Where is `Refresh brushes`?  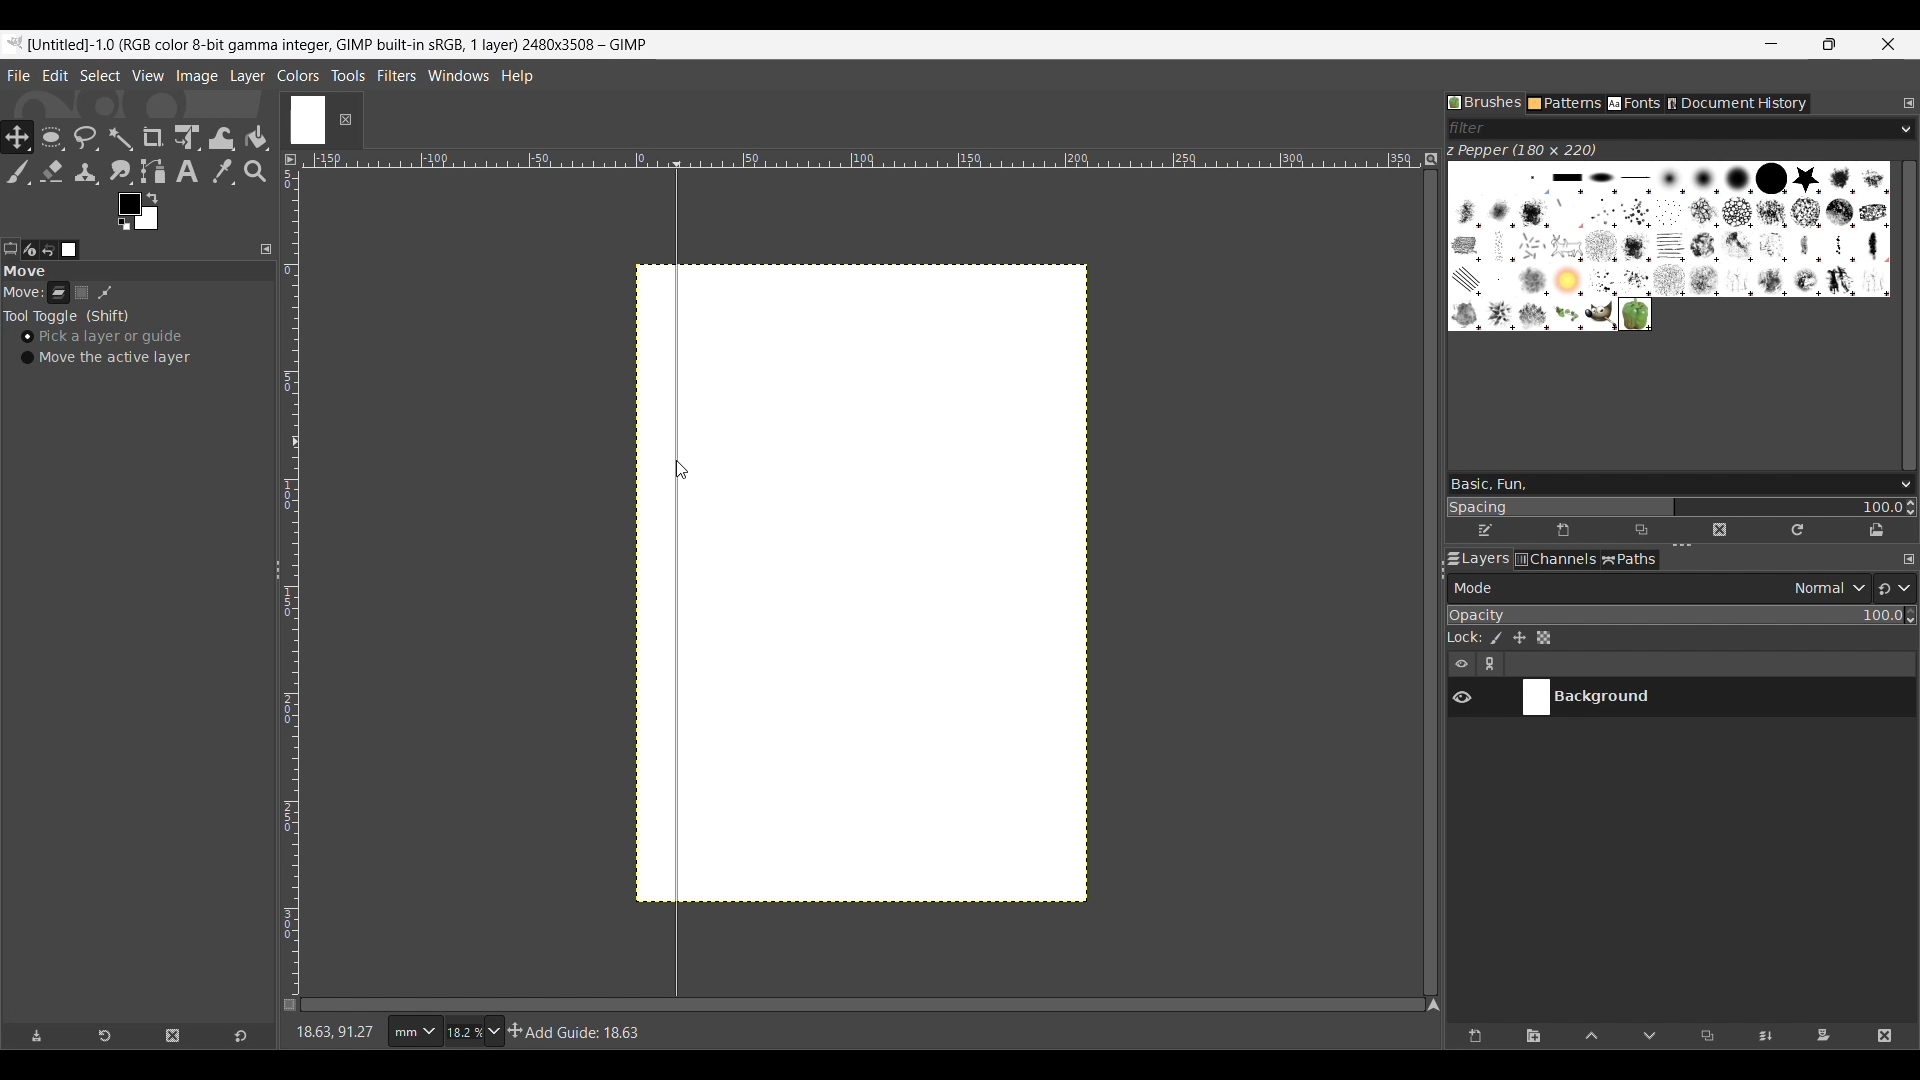 Refresh brushes is located at coordinates (1797, 531).